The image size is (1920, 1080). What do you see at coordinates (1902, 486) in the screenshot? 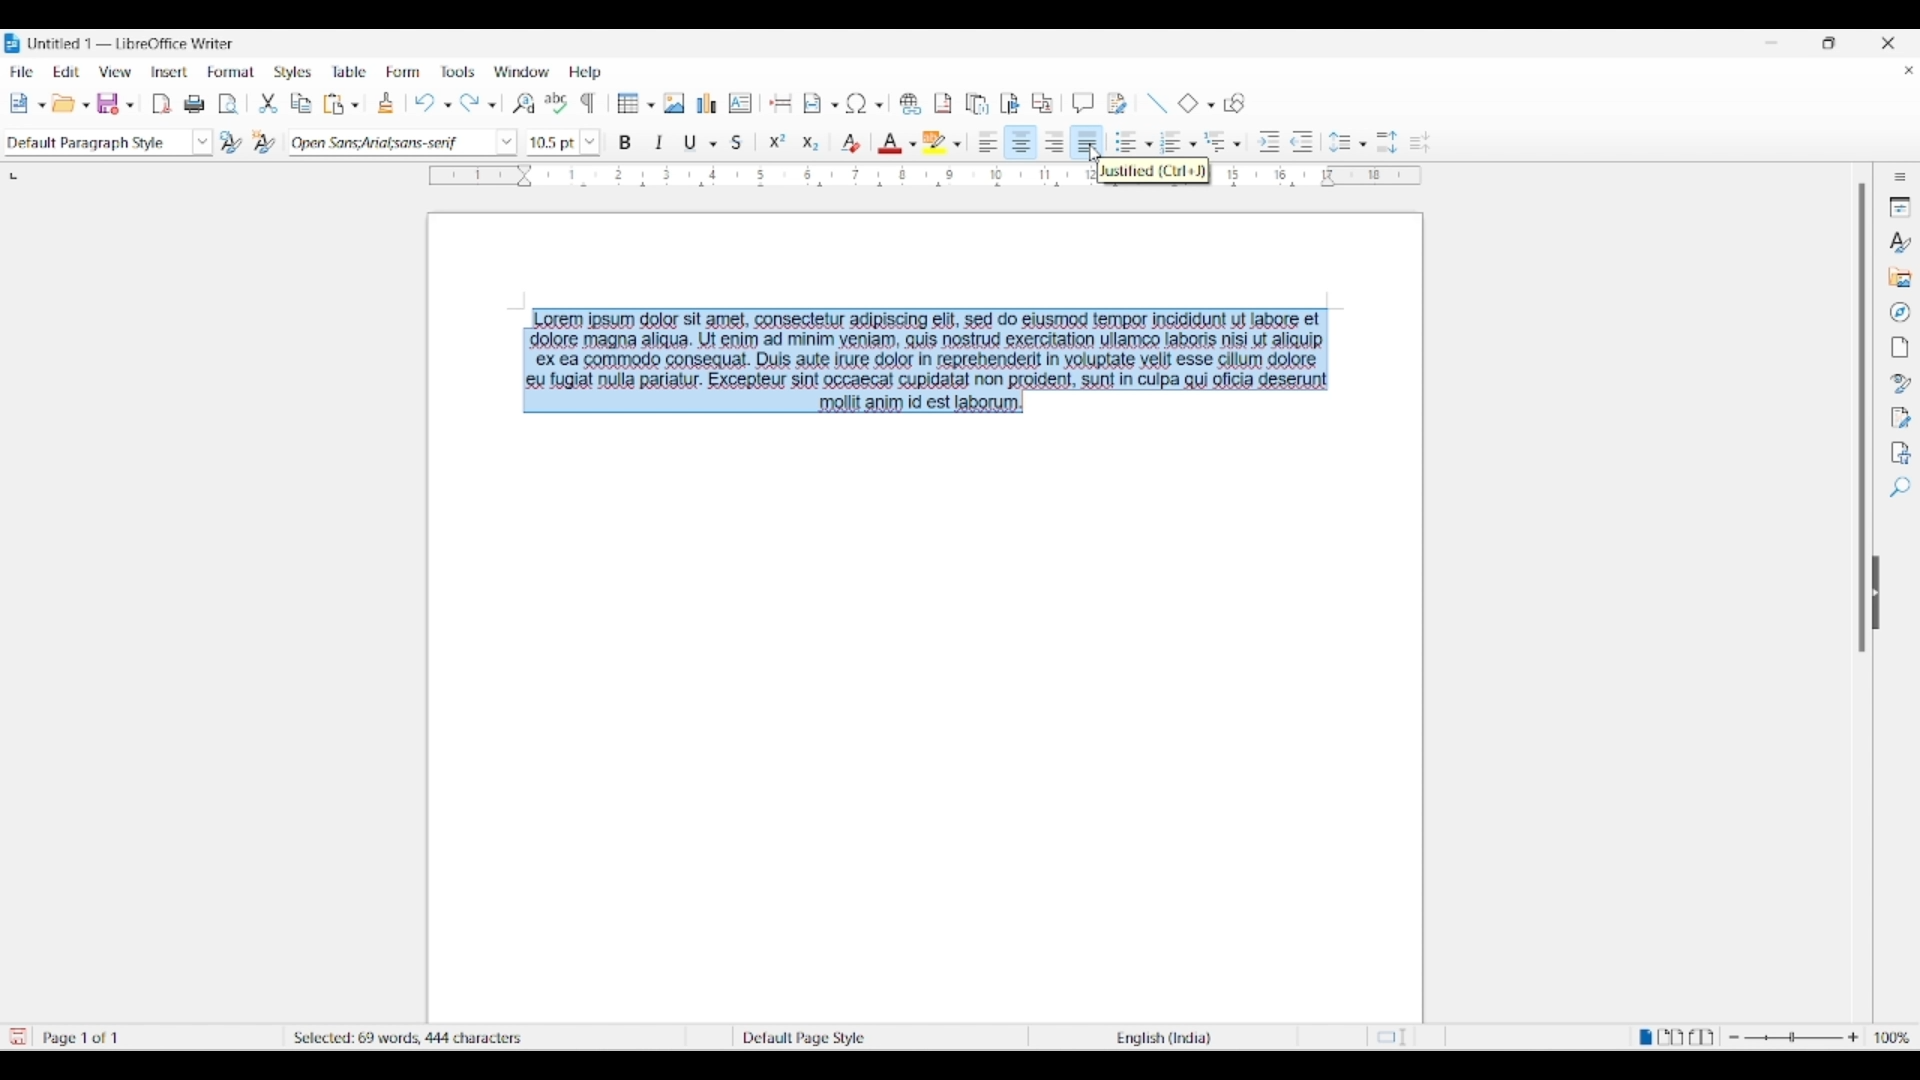
I see `Find` at bounding box center [1902, 486].